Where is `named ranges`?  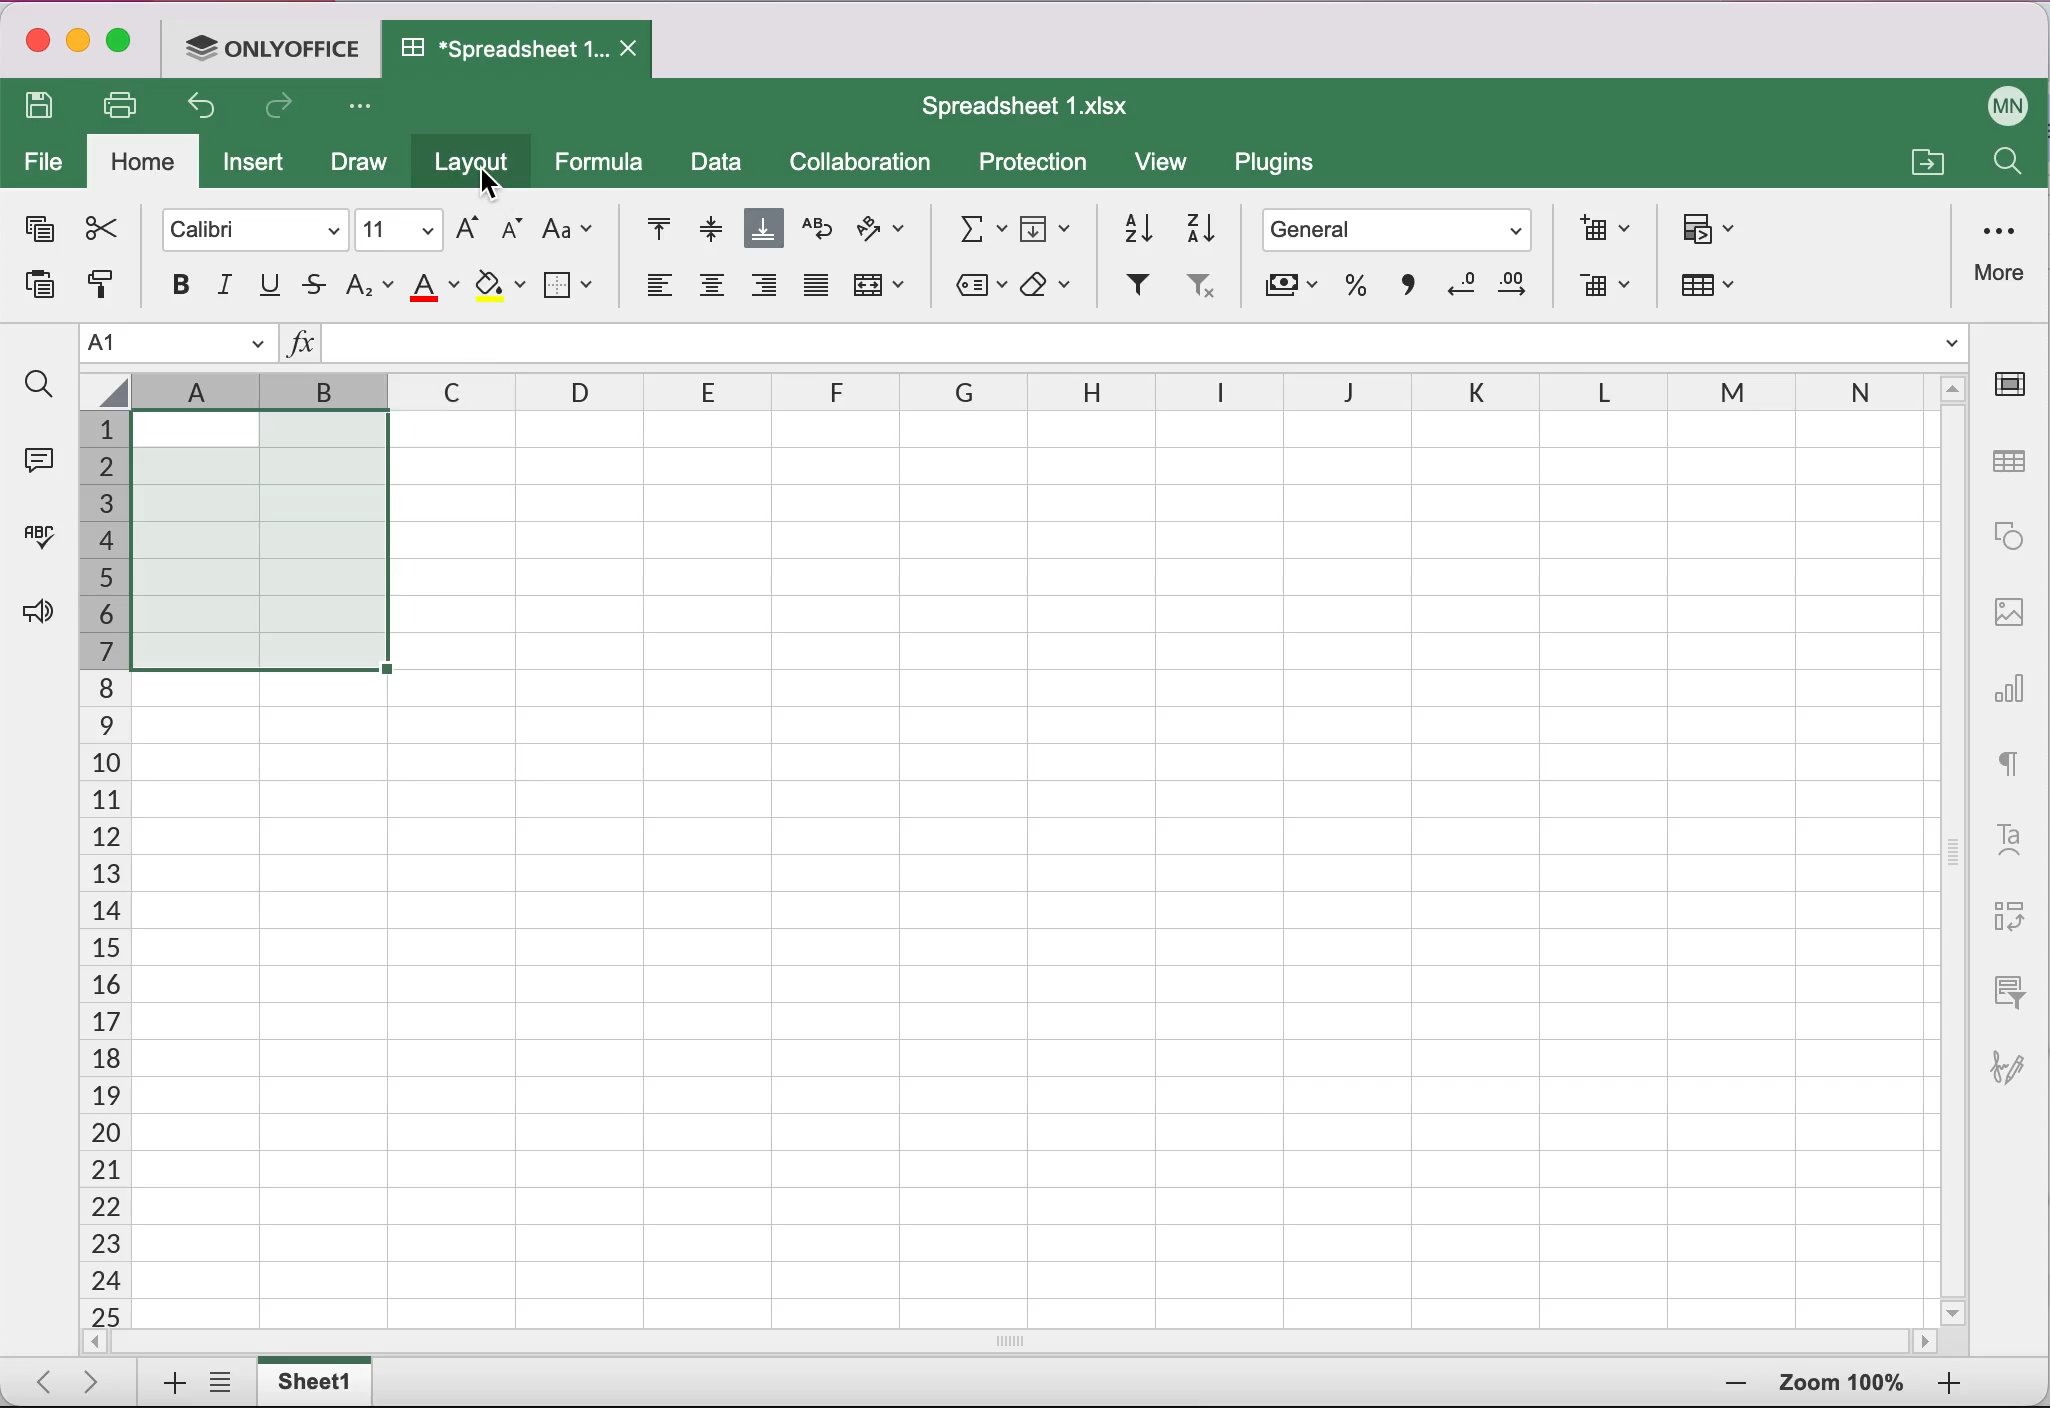 named ranges is located at coordinates (976, 288).